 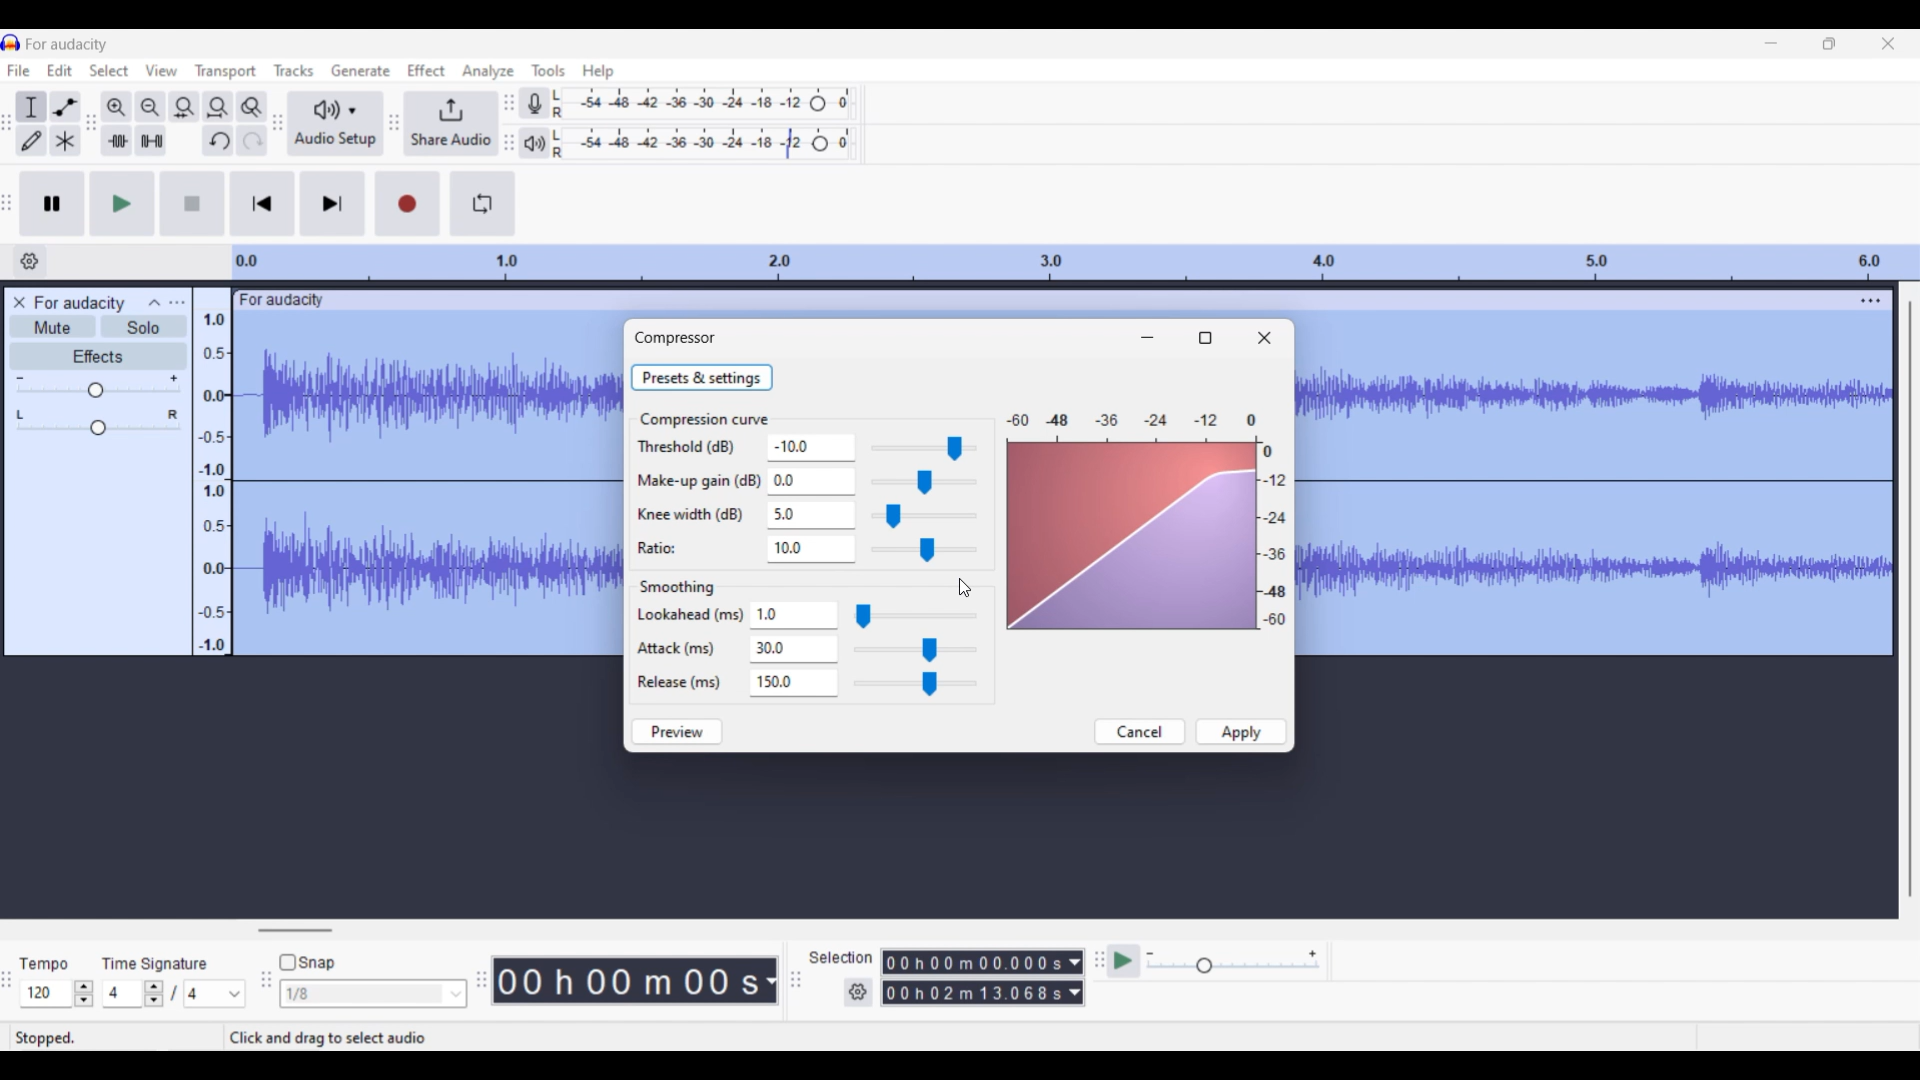 What do you see at coordinates (809, 481) in the screenshot?
I see `Text box for make up gain` at bounding box center [809, 481].